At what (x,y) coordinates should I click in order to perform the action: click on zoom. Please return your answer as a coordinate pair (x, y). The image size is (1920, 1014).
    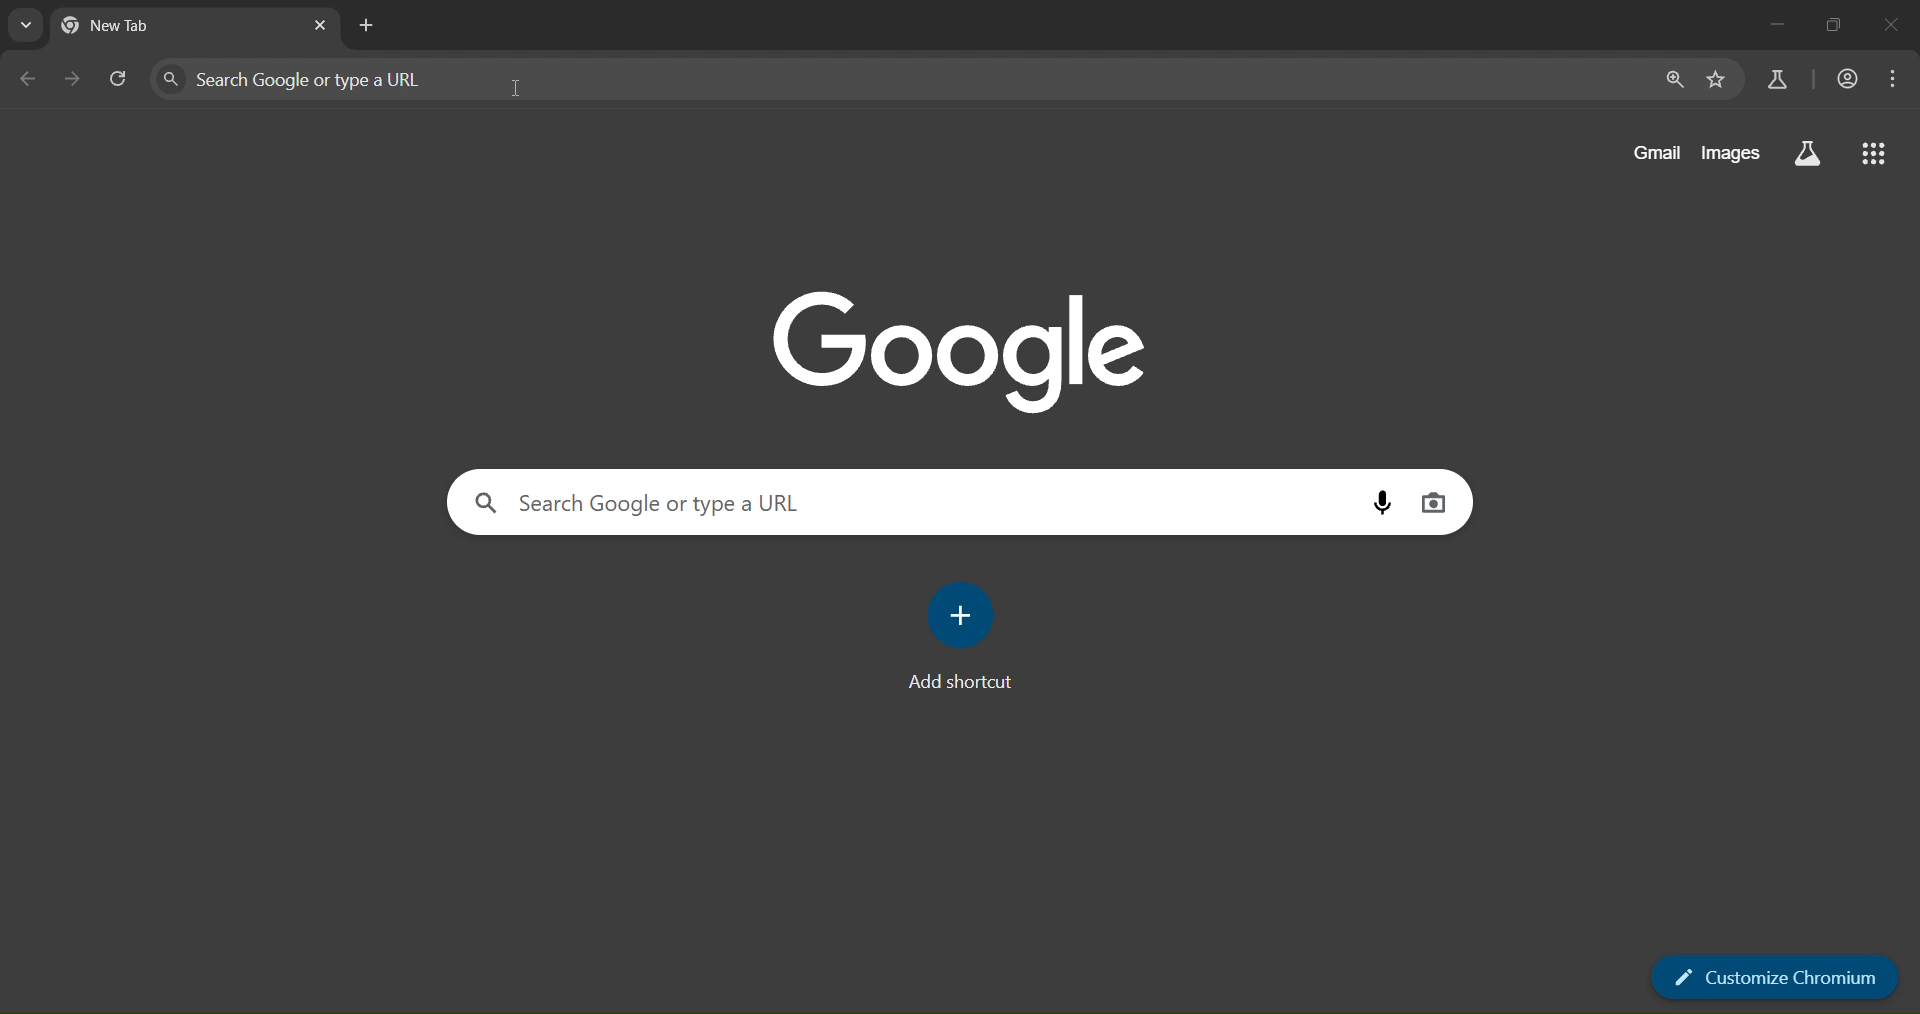
    Looking at the image, I should click on (1670, 77).